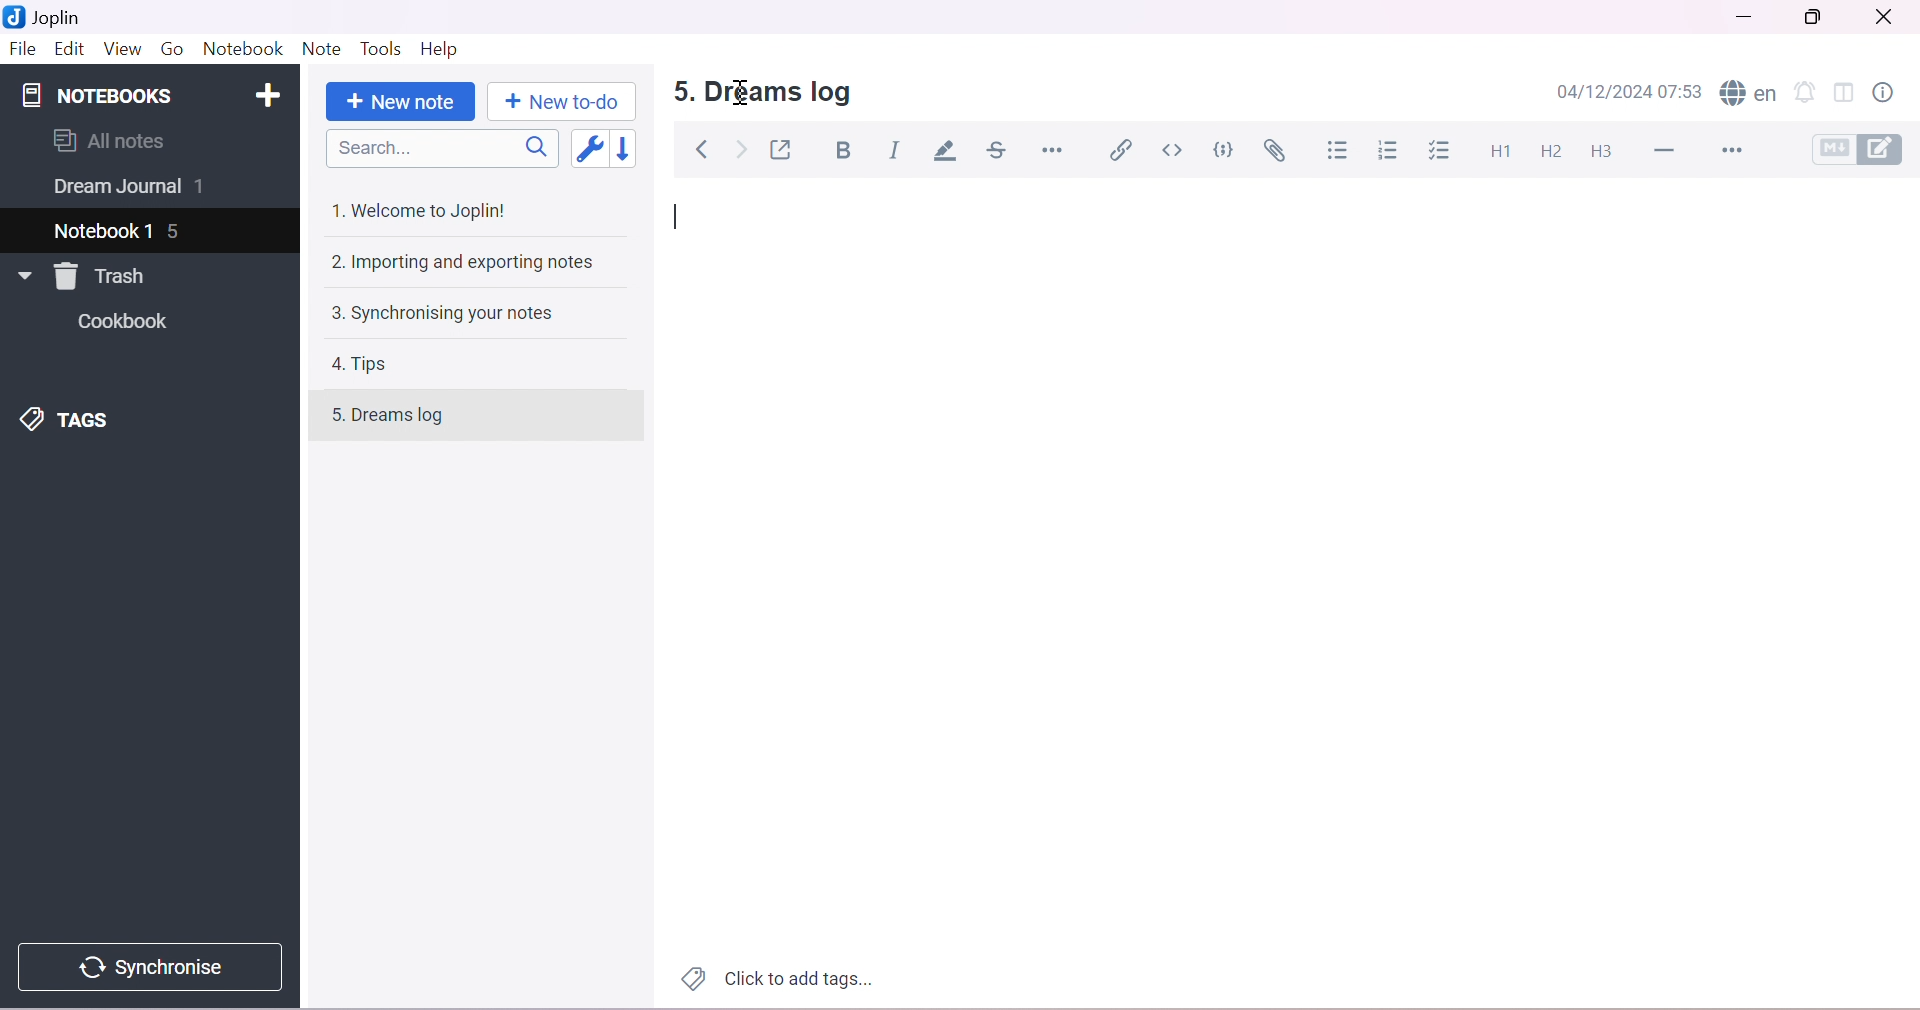 The height and width of the screenshot is (1010, 1920). What do you see at coordinates (678, 91) in the screenshot?
I see `5.` at bounding box center [678, 91].